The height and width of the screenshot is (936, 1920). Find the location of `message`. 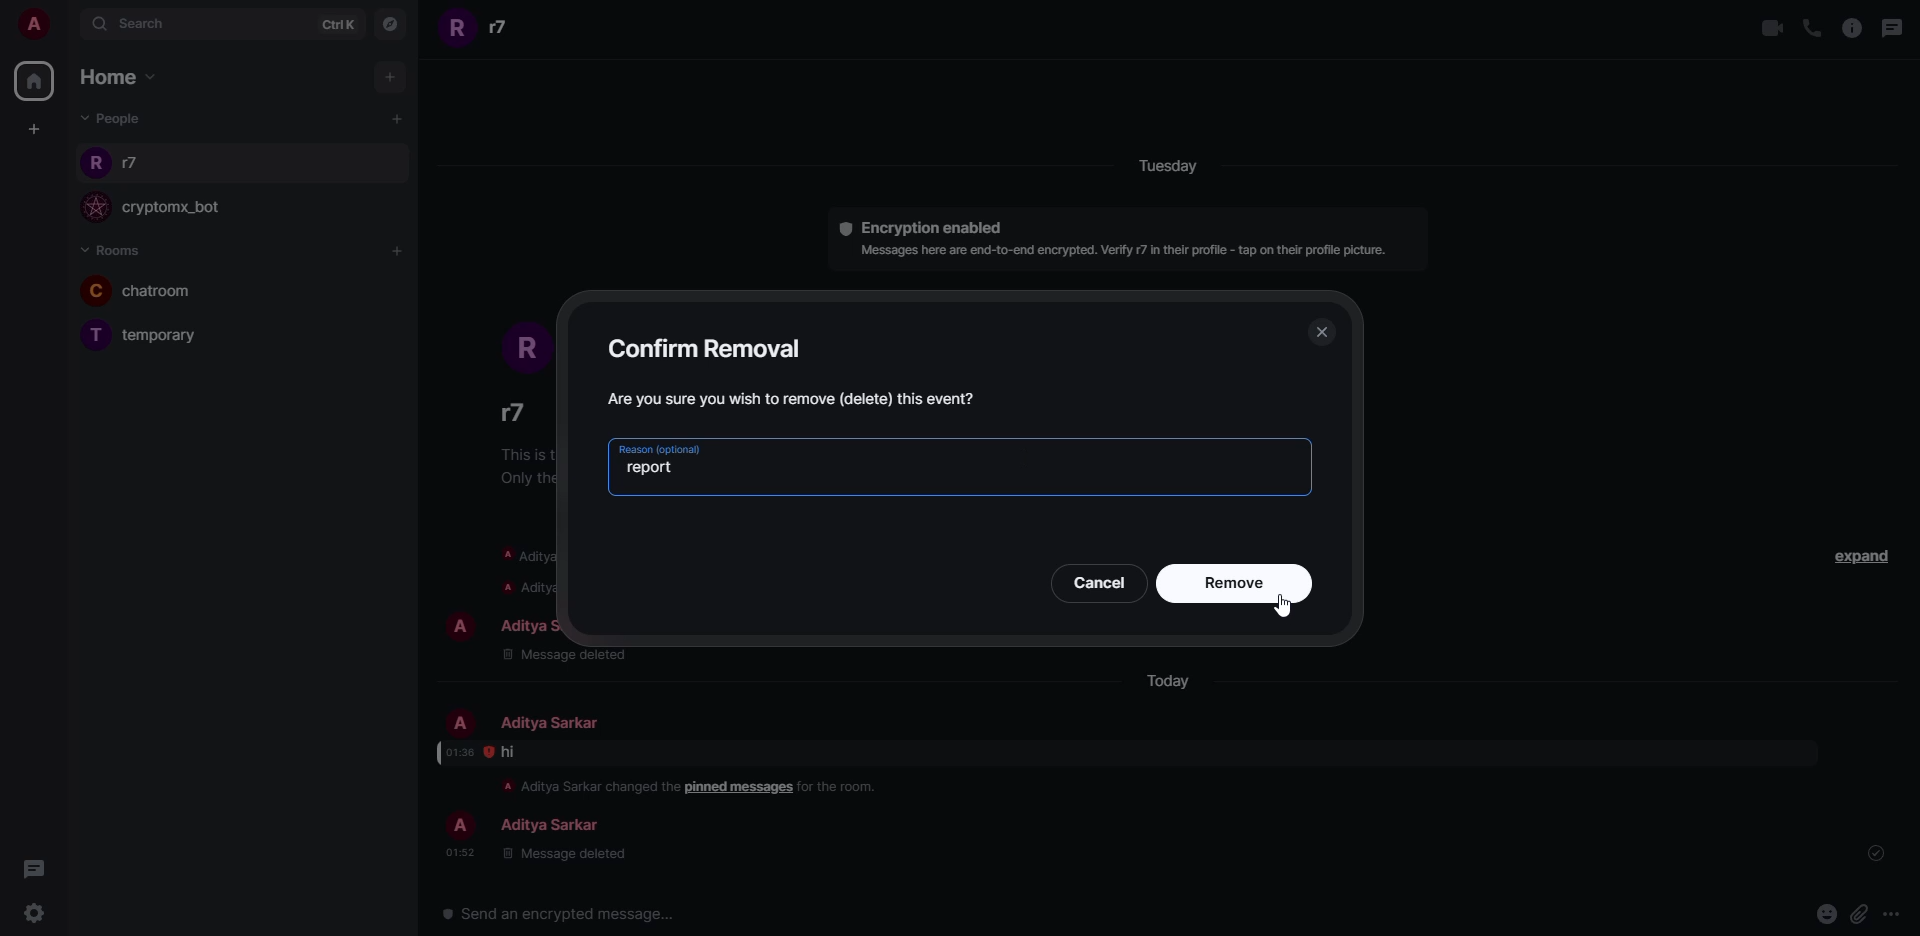

message is located at coordinates (510, 752).